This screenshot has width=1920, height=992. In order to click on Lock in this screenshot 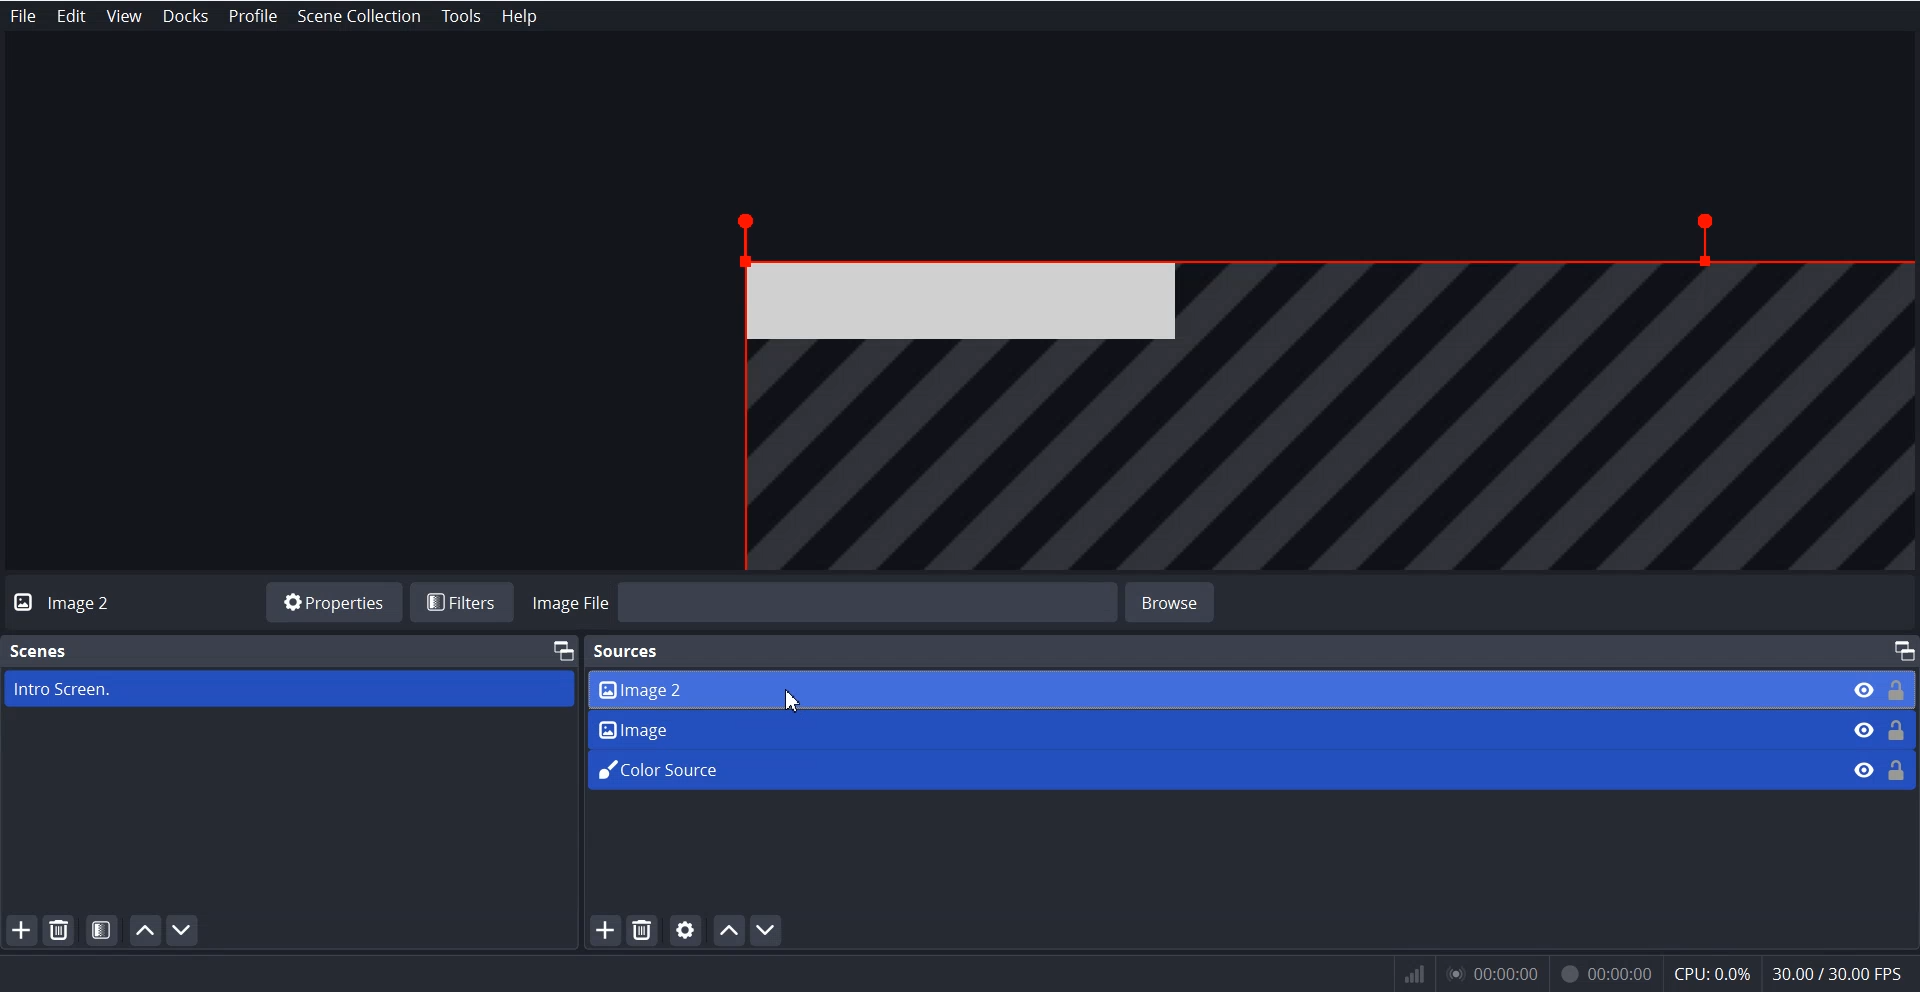, I will do `click(1898, 727)`.